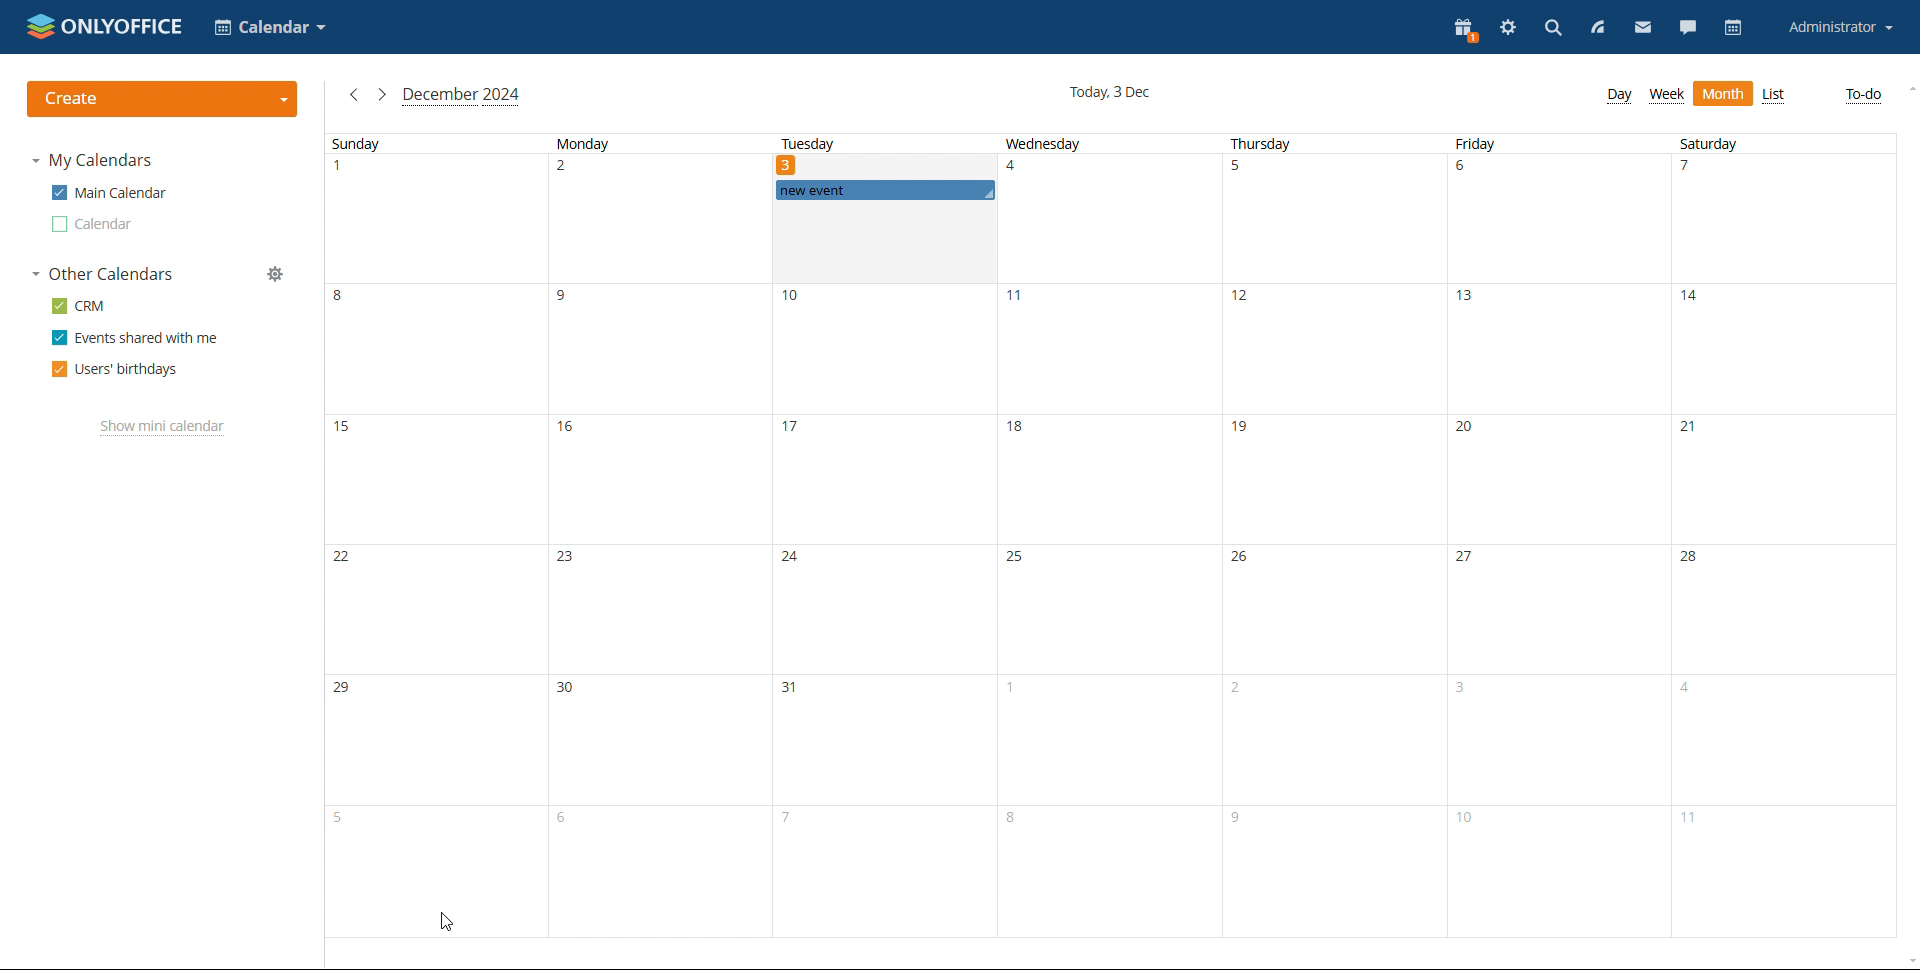  I want to click on tuesday, so click(806, 145).